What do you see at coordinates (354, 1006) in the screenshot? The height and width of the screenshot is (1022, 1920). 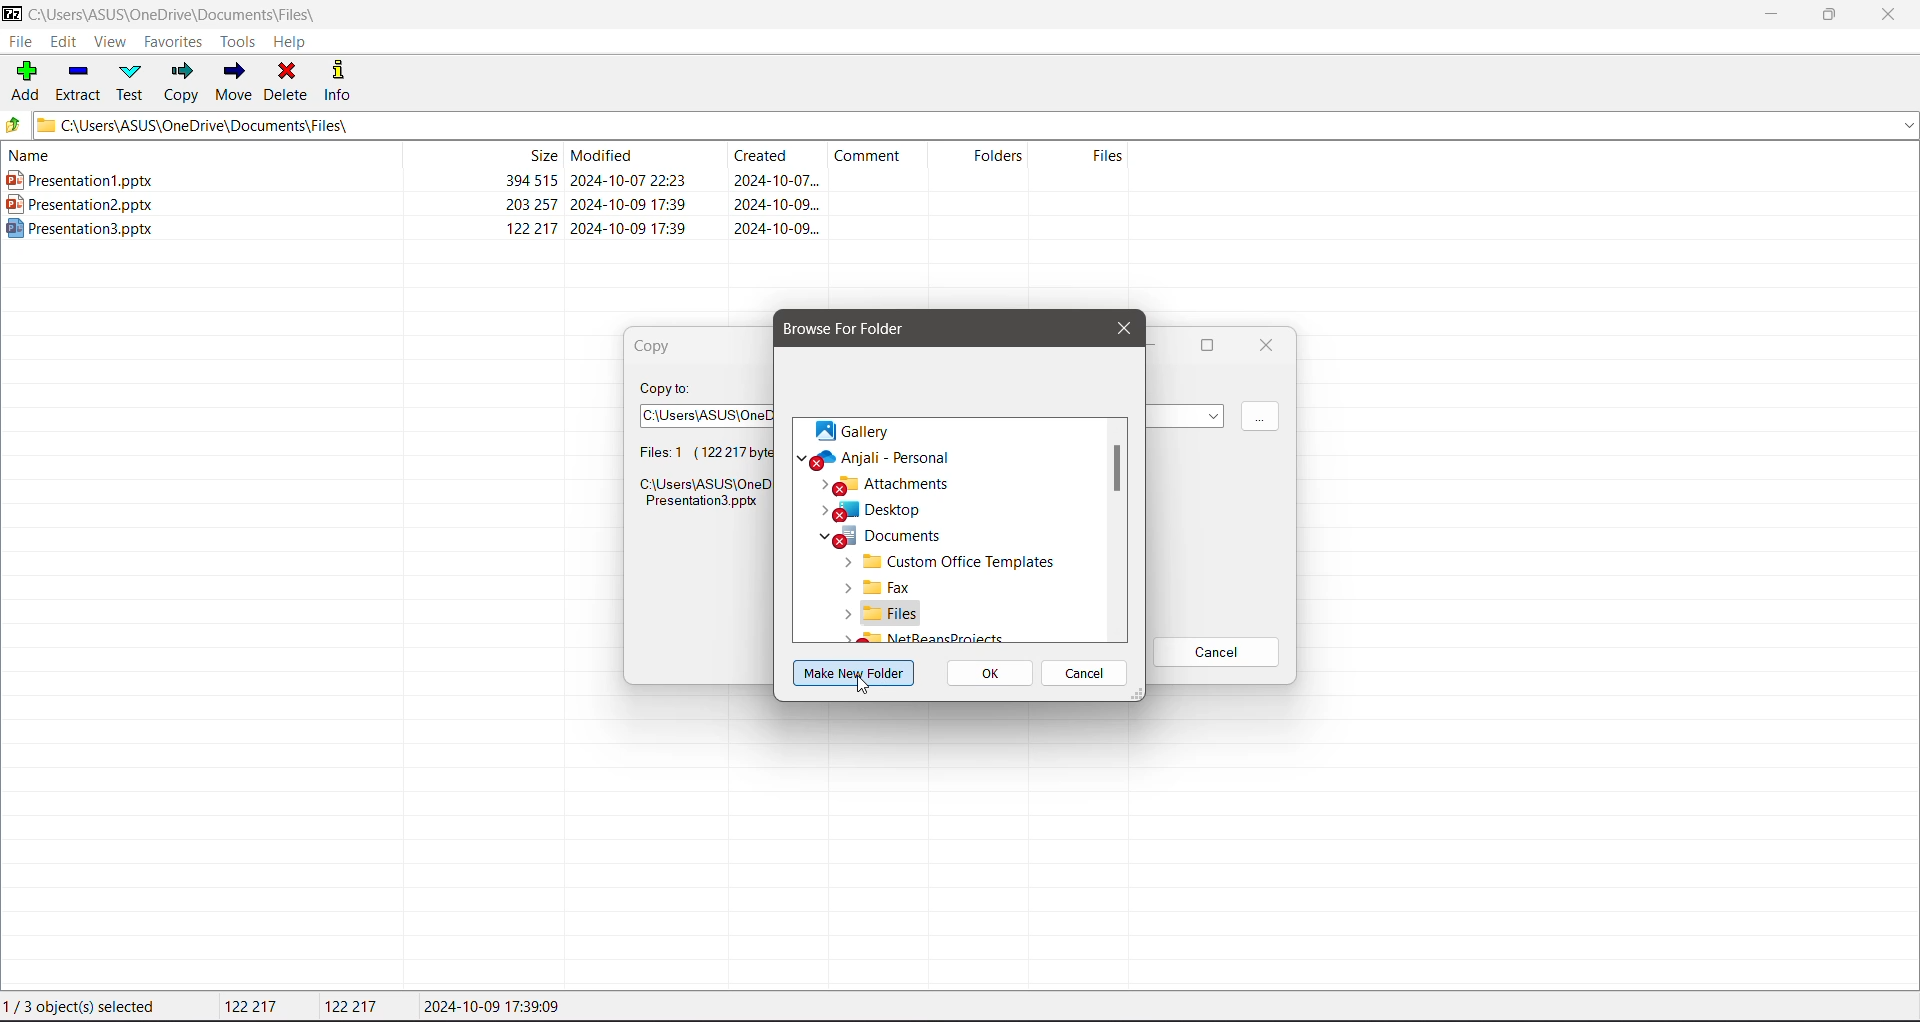 I see `Size of the last file selected` at bounding box center [354, 1006].